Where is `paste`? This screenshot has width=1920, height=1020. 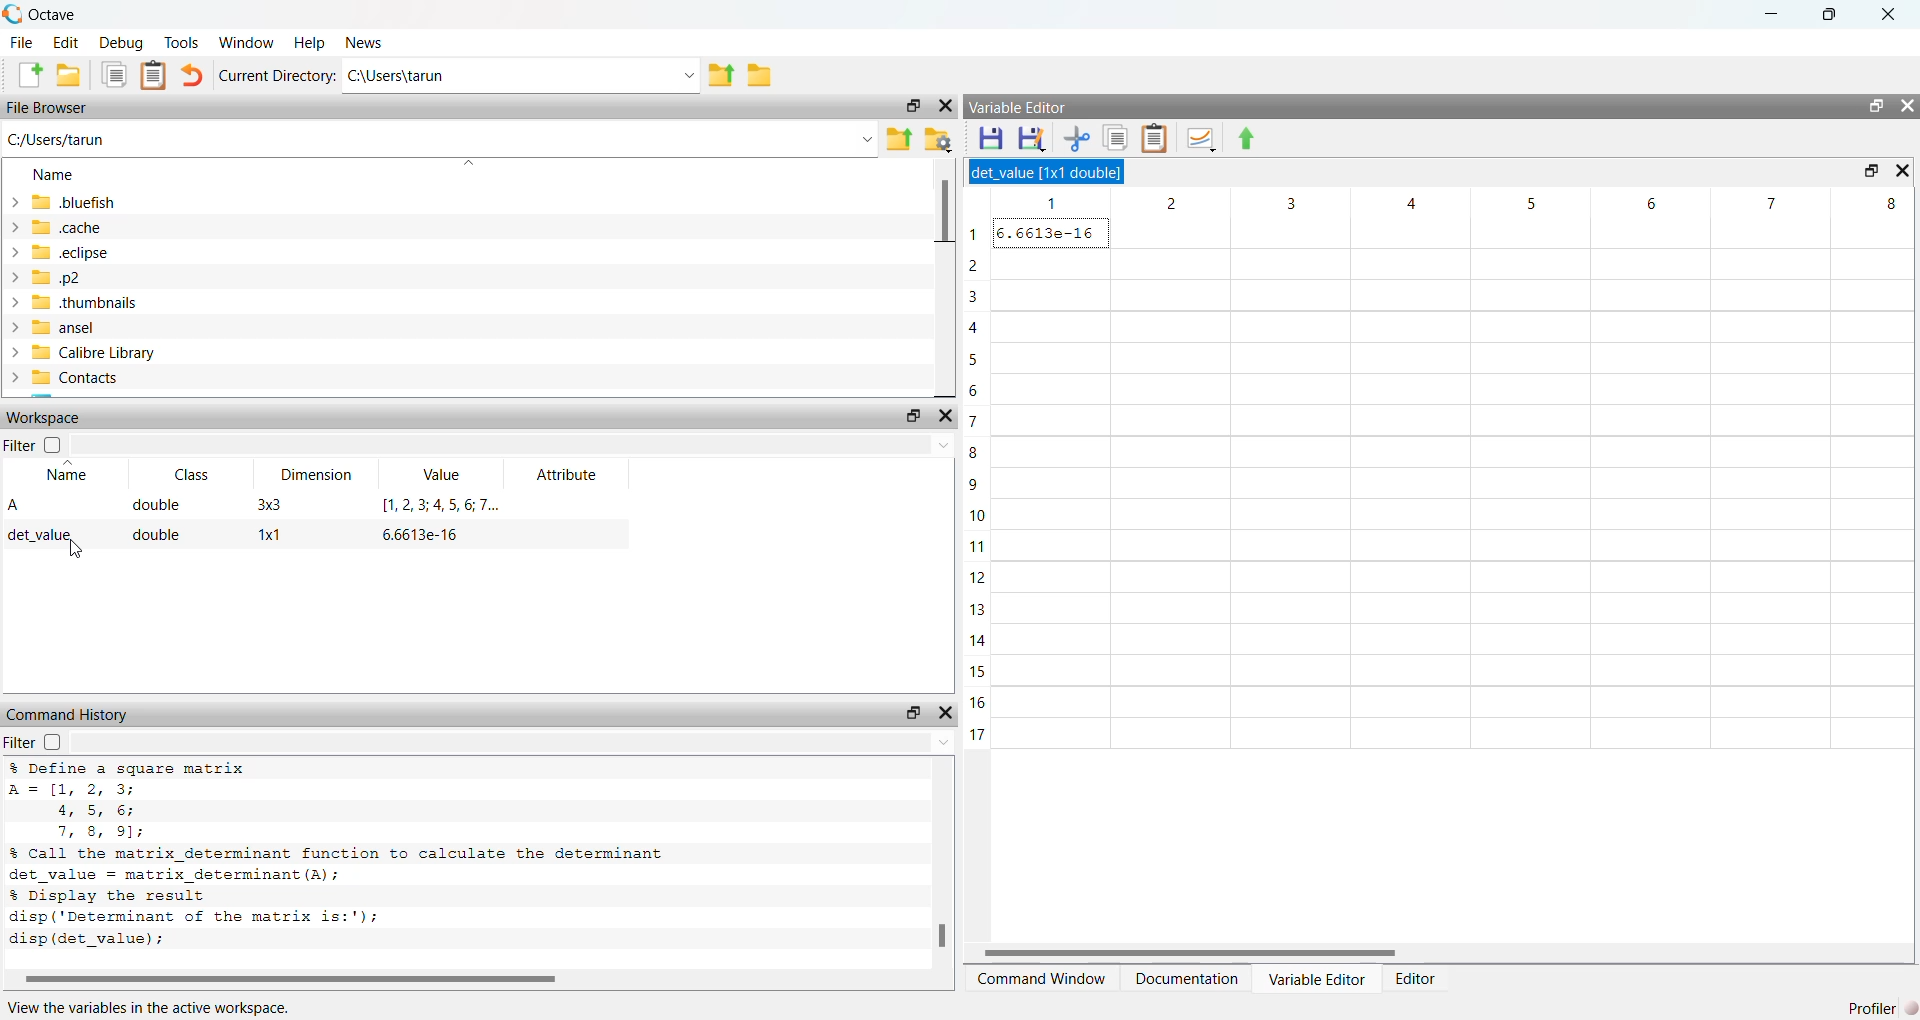
paste is located at coordinates (153, 76).